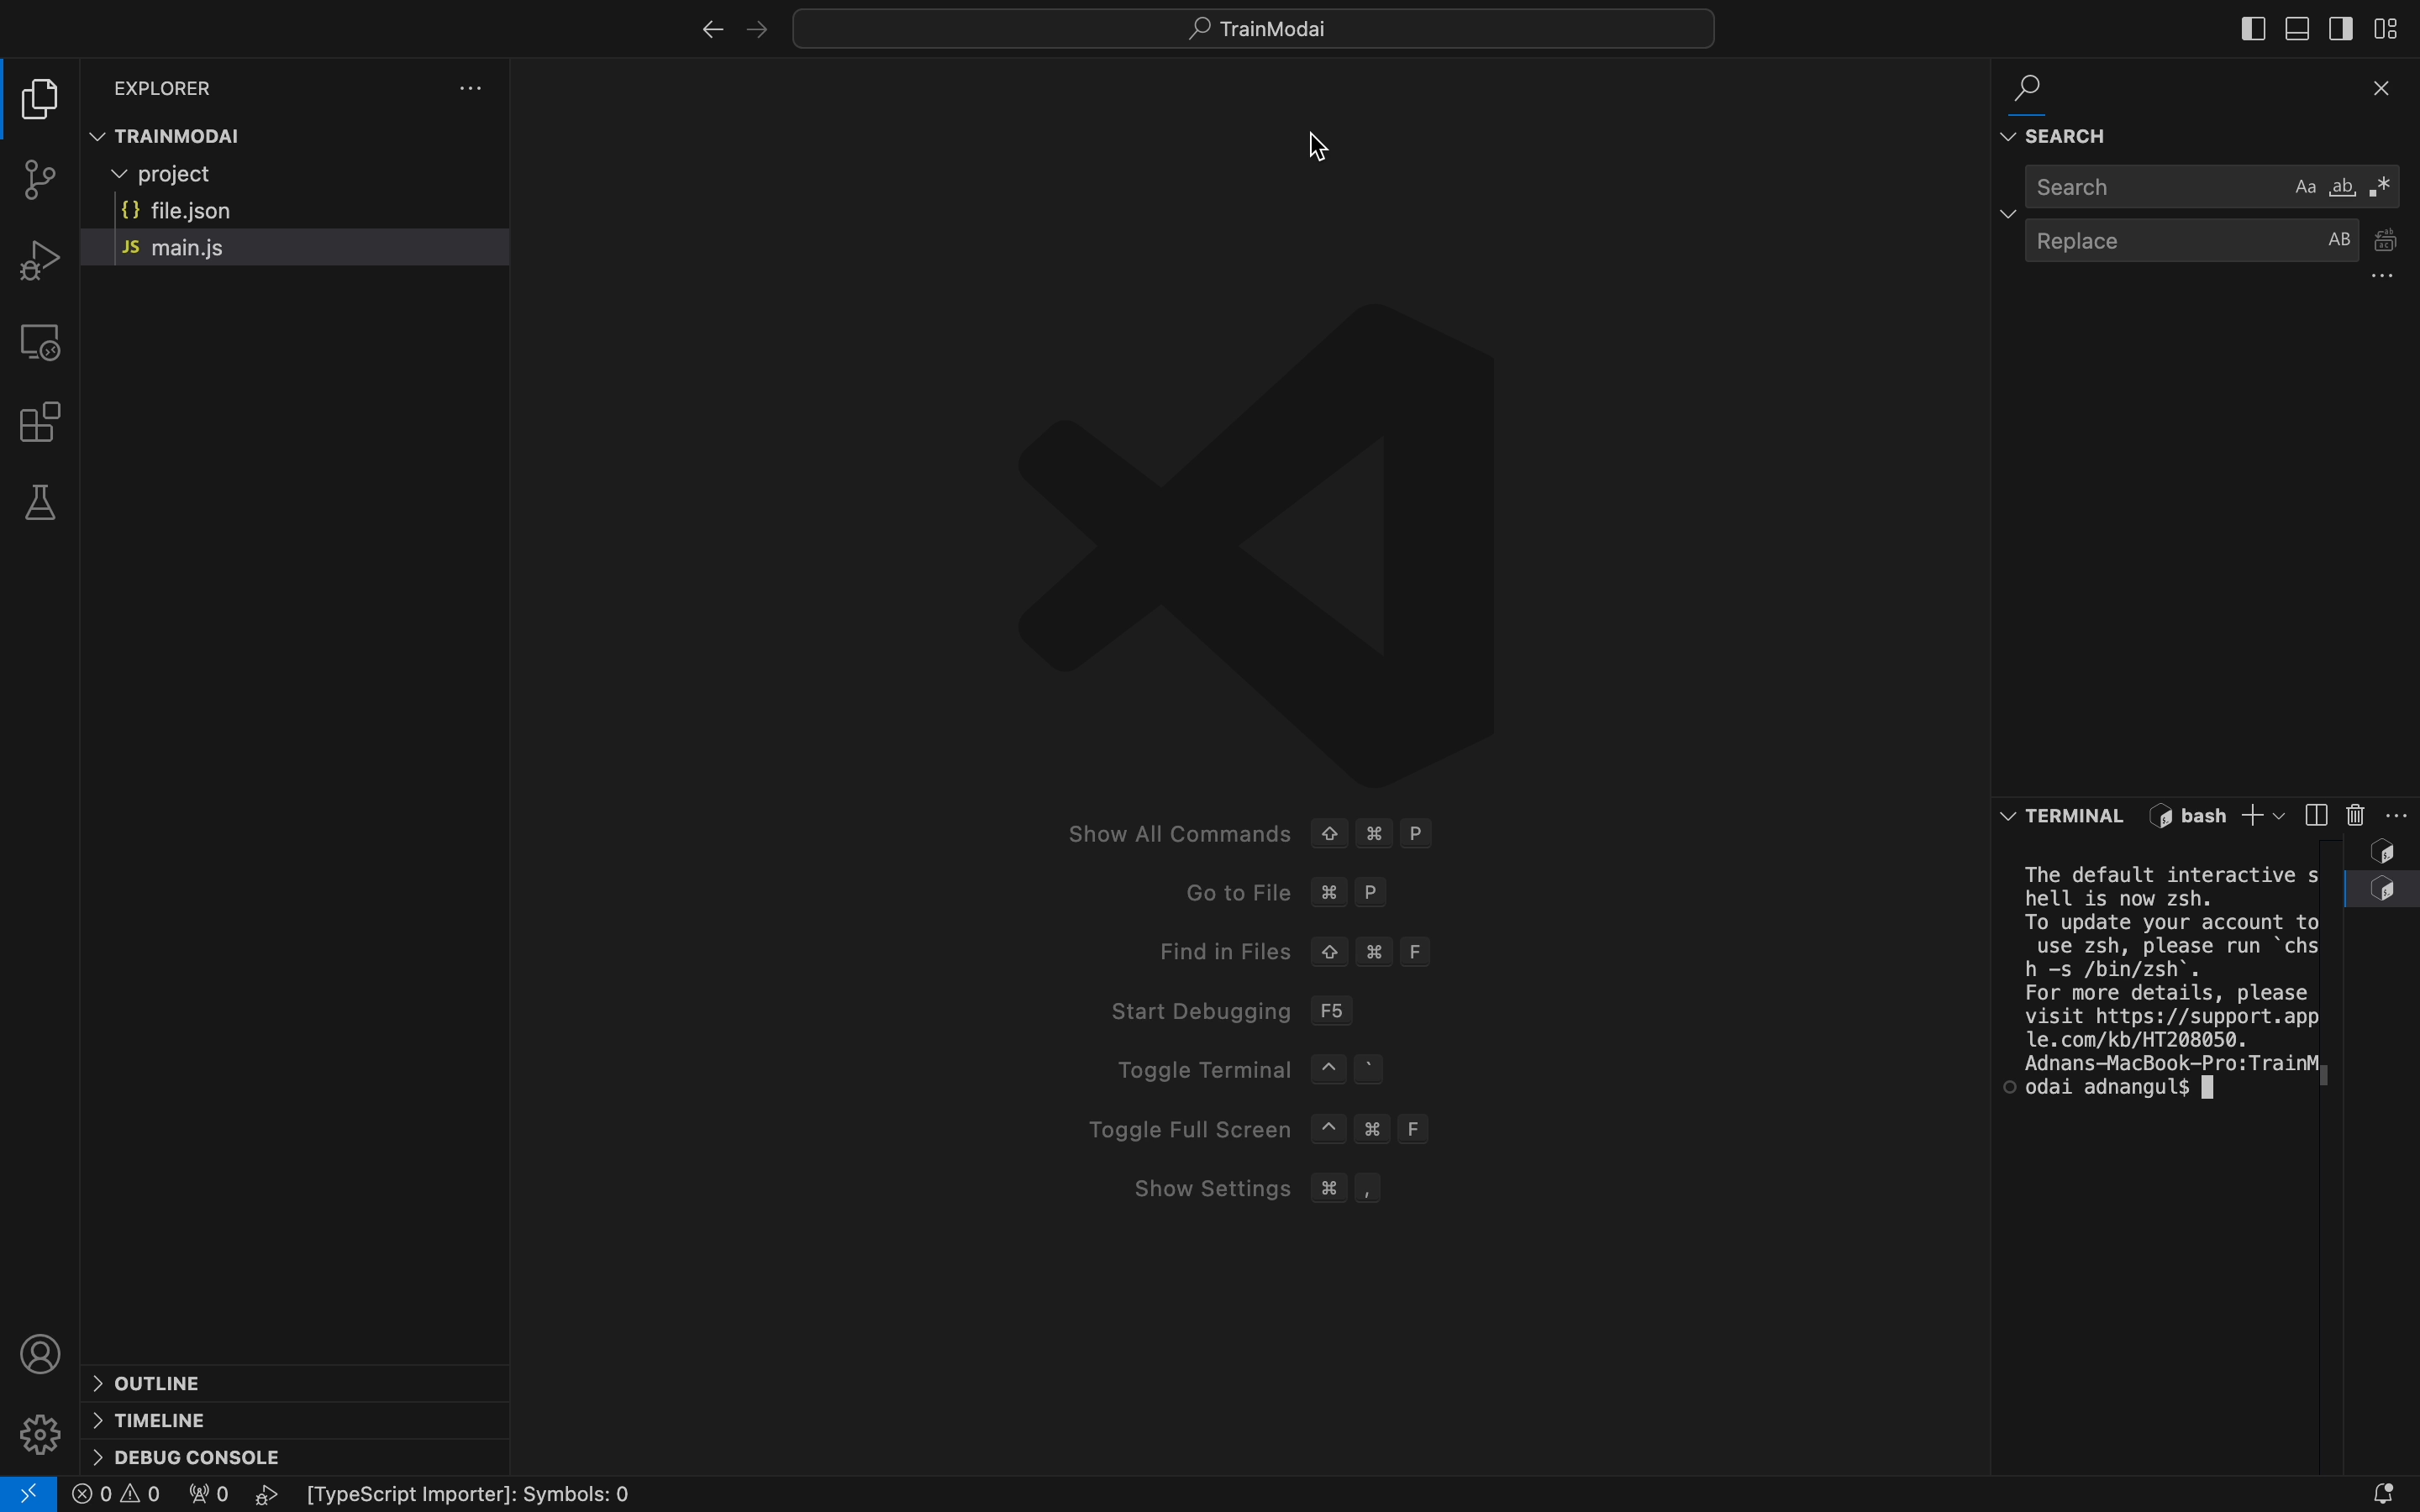 This screenshot has width=2420, height=1512. Describe the element at coordinates (2194, 251) in the screenshot. I see `replace` at that location.